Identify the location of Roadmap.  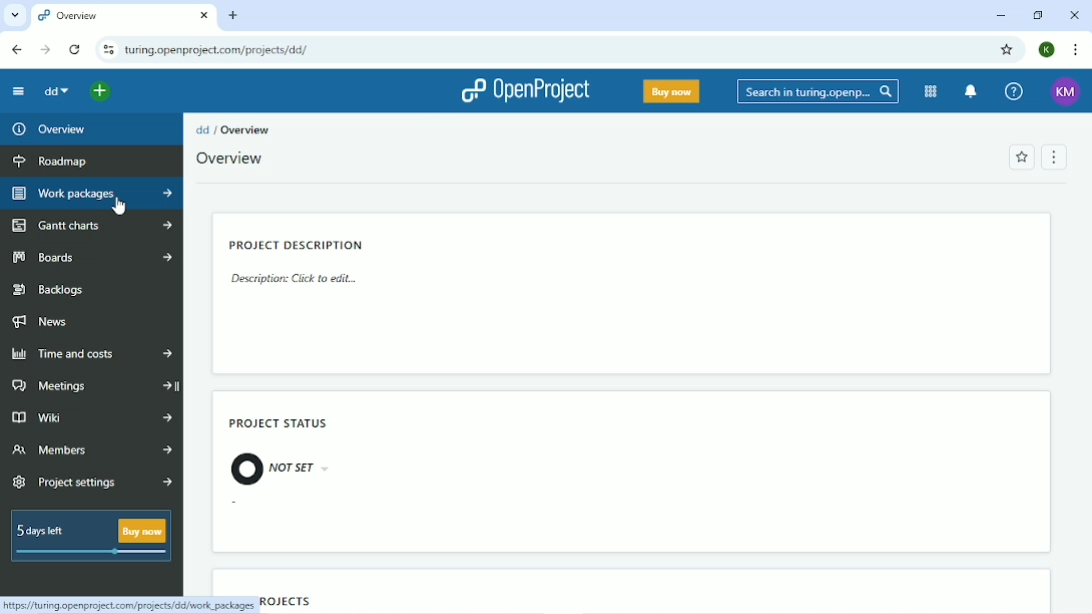
(52, 162).